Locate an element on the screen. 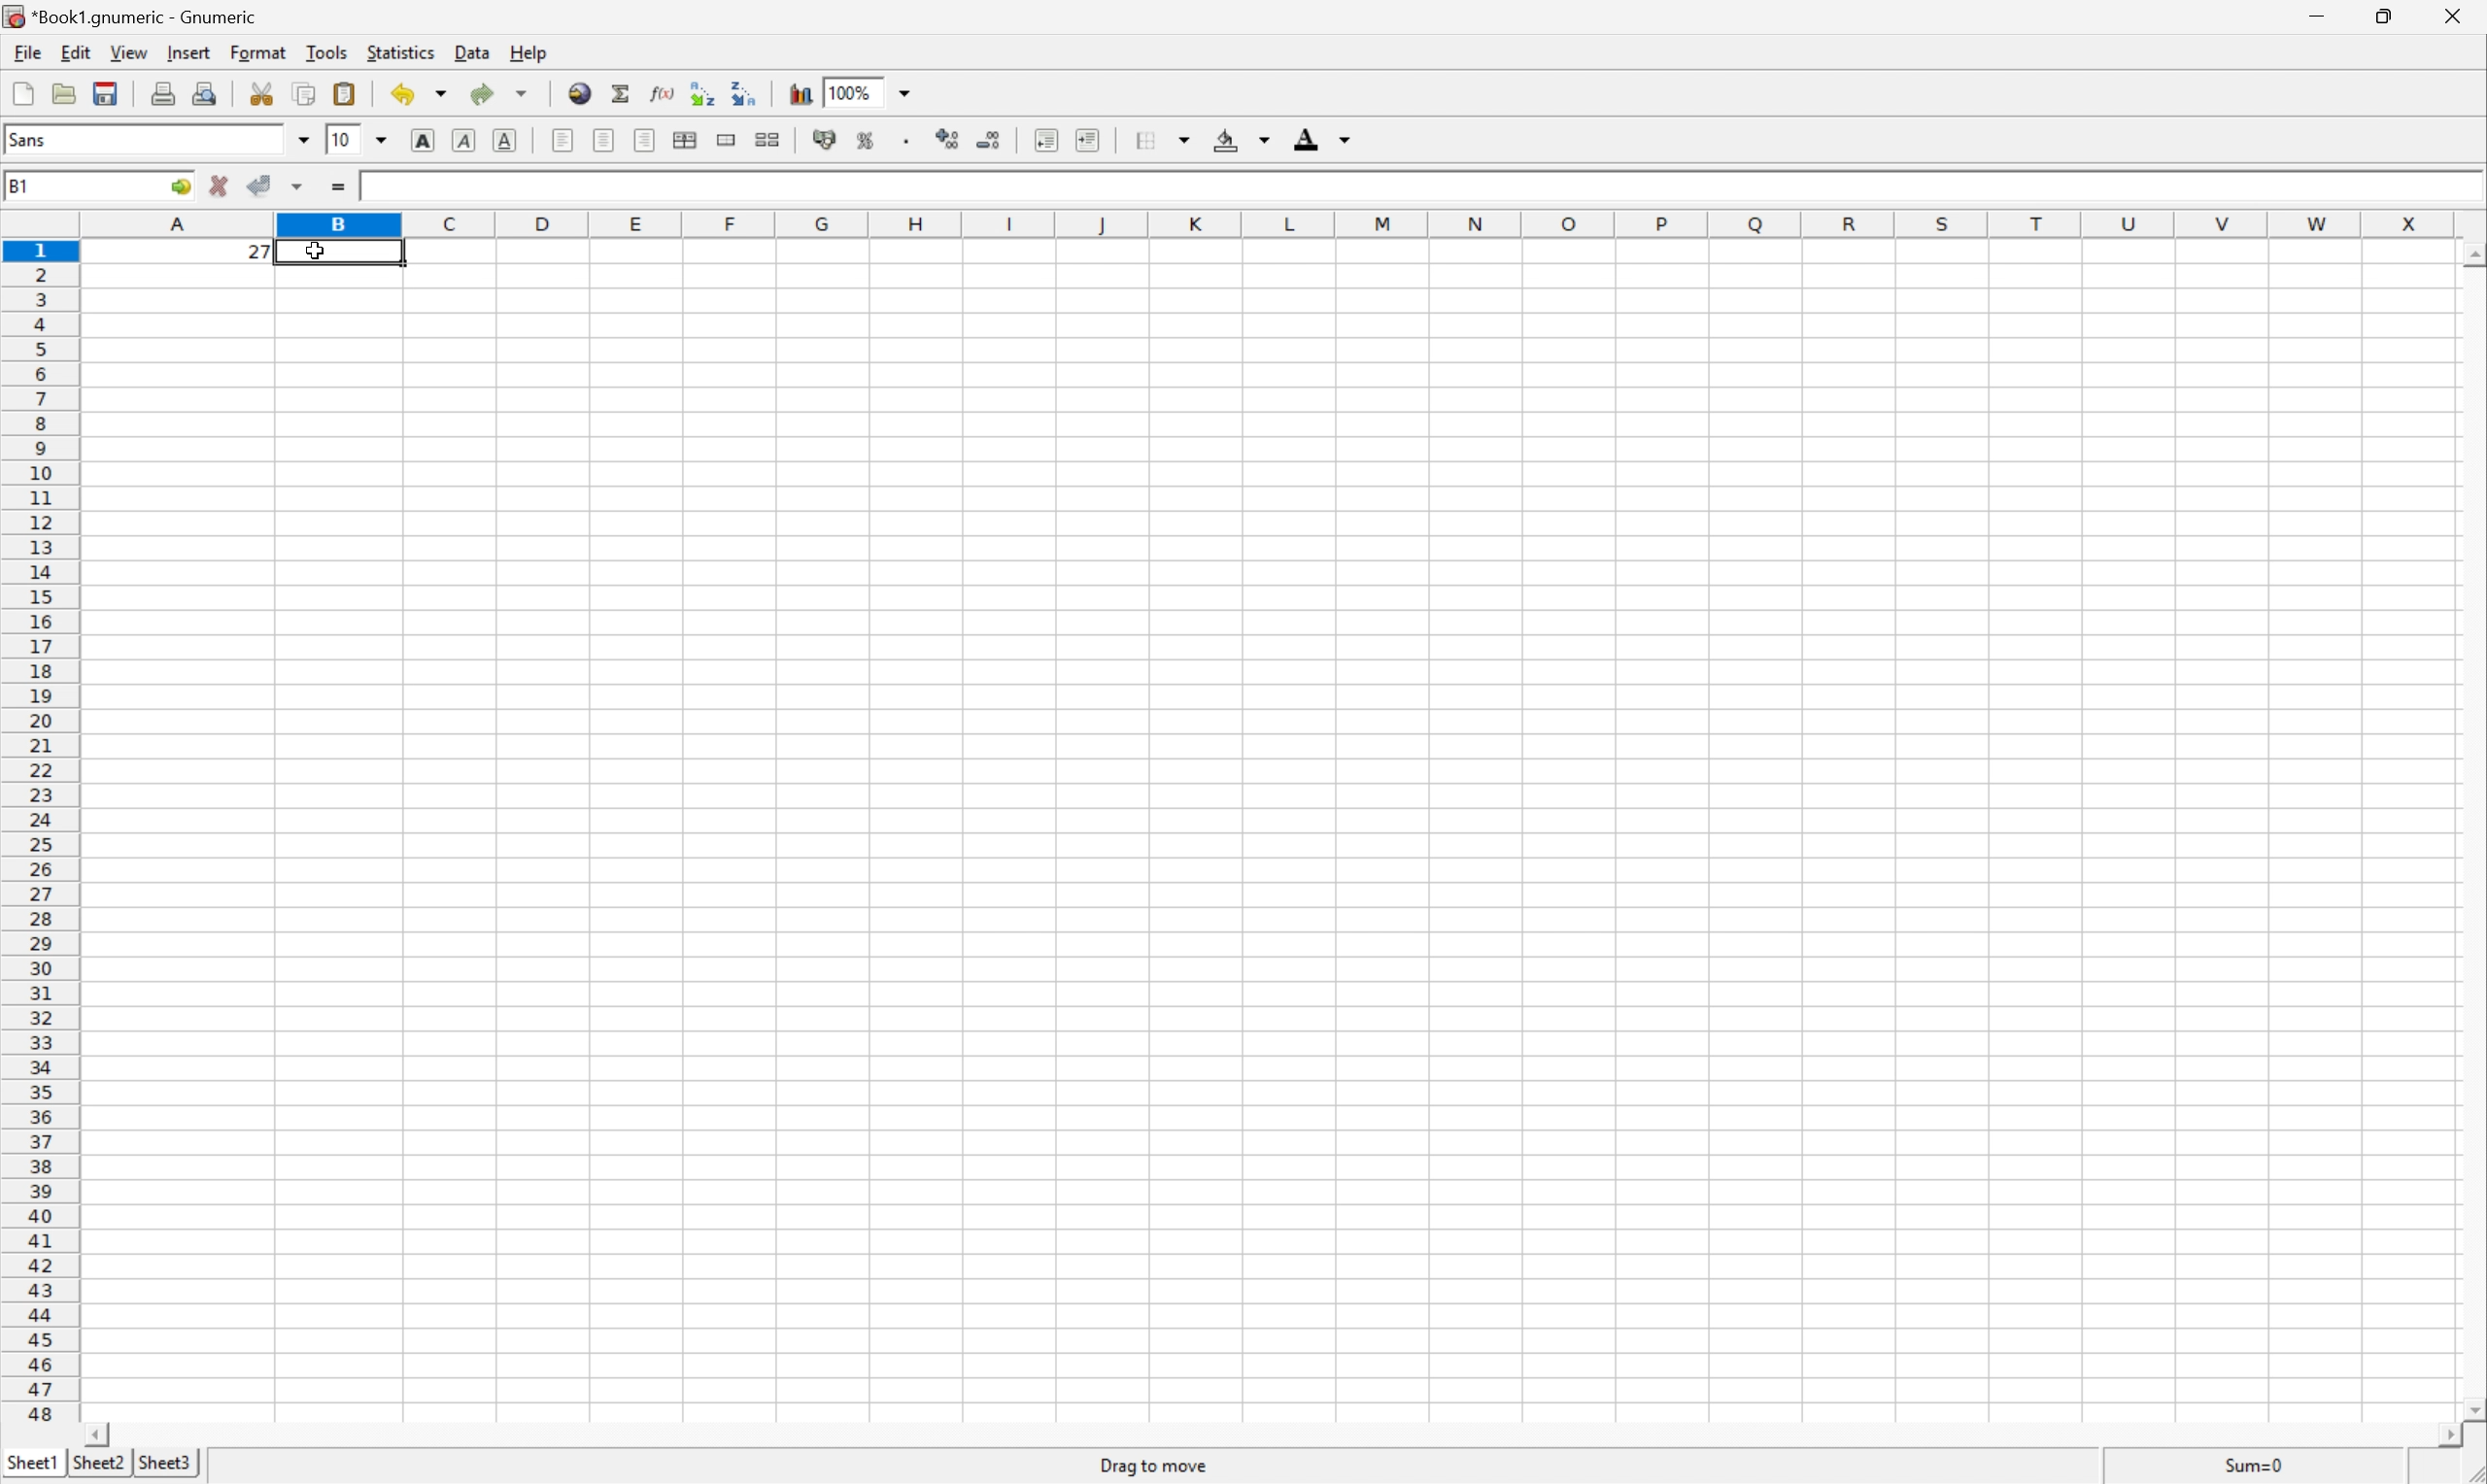 The width and height of the screenshot is (2487, 1484). Row Number is located at coordinates (39, 830).